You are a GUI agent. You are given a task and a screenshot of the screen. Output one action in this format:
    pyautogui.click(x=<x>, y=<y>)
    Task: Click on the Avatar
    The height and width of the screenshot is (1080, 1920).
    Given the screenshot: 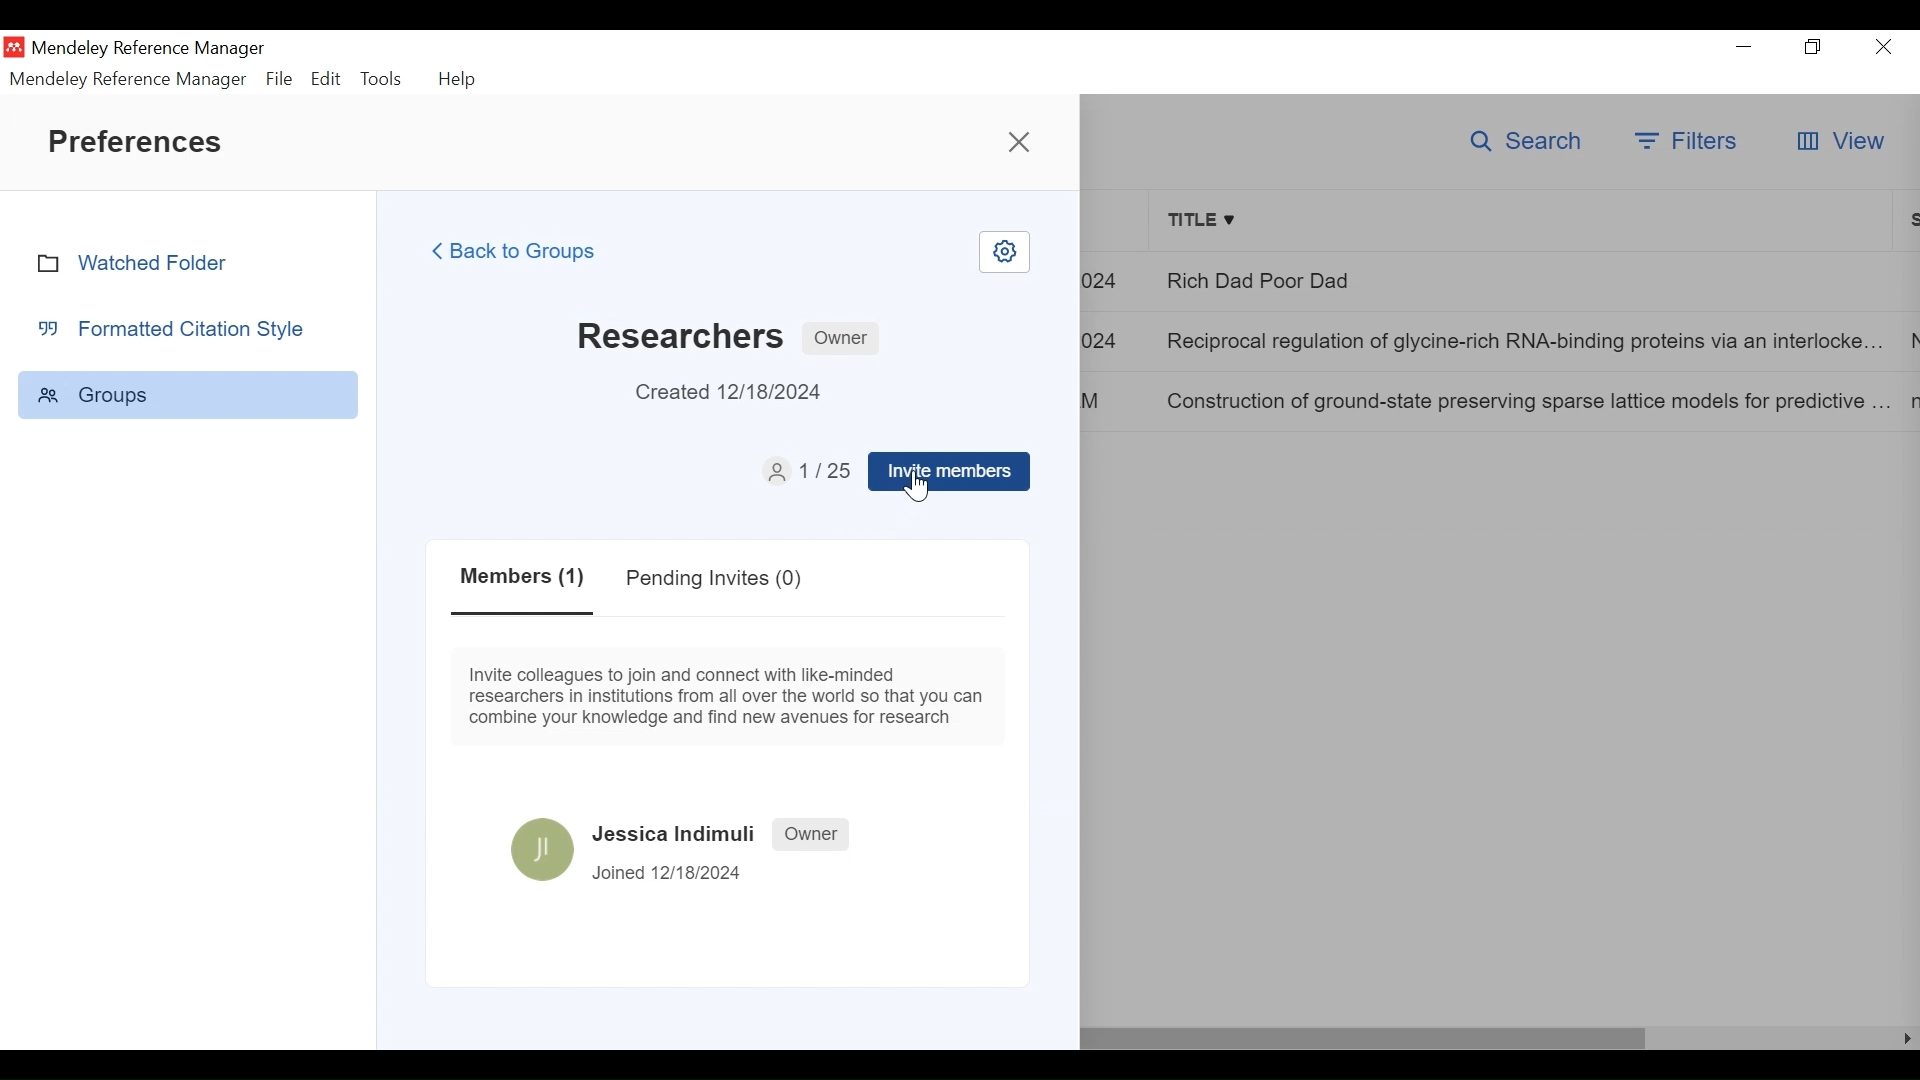 What is the action you would take?
    pyautogui.click(x=544, y=848)
    